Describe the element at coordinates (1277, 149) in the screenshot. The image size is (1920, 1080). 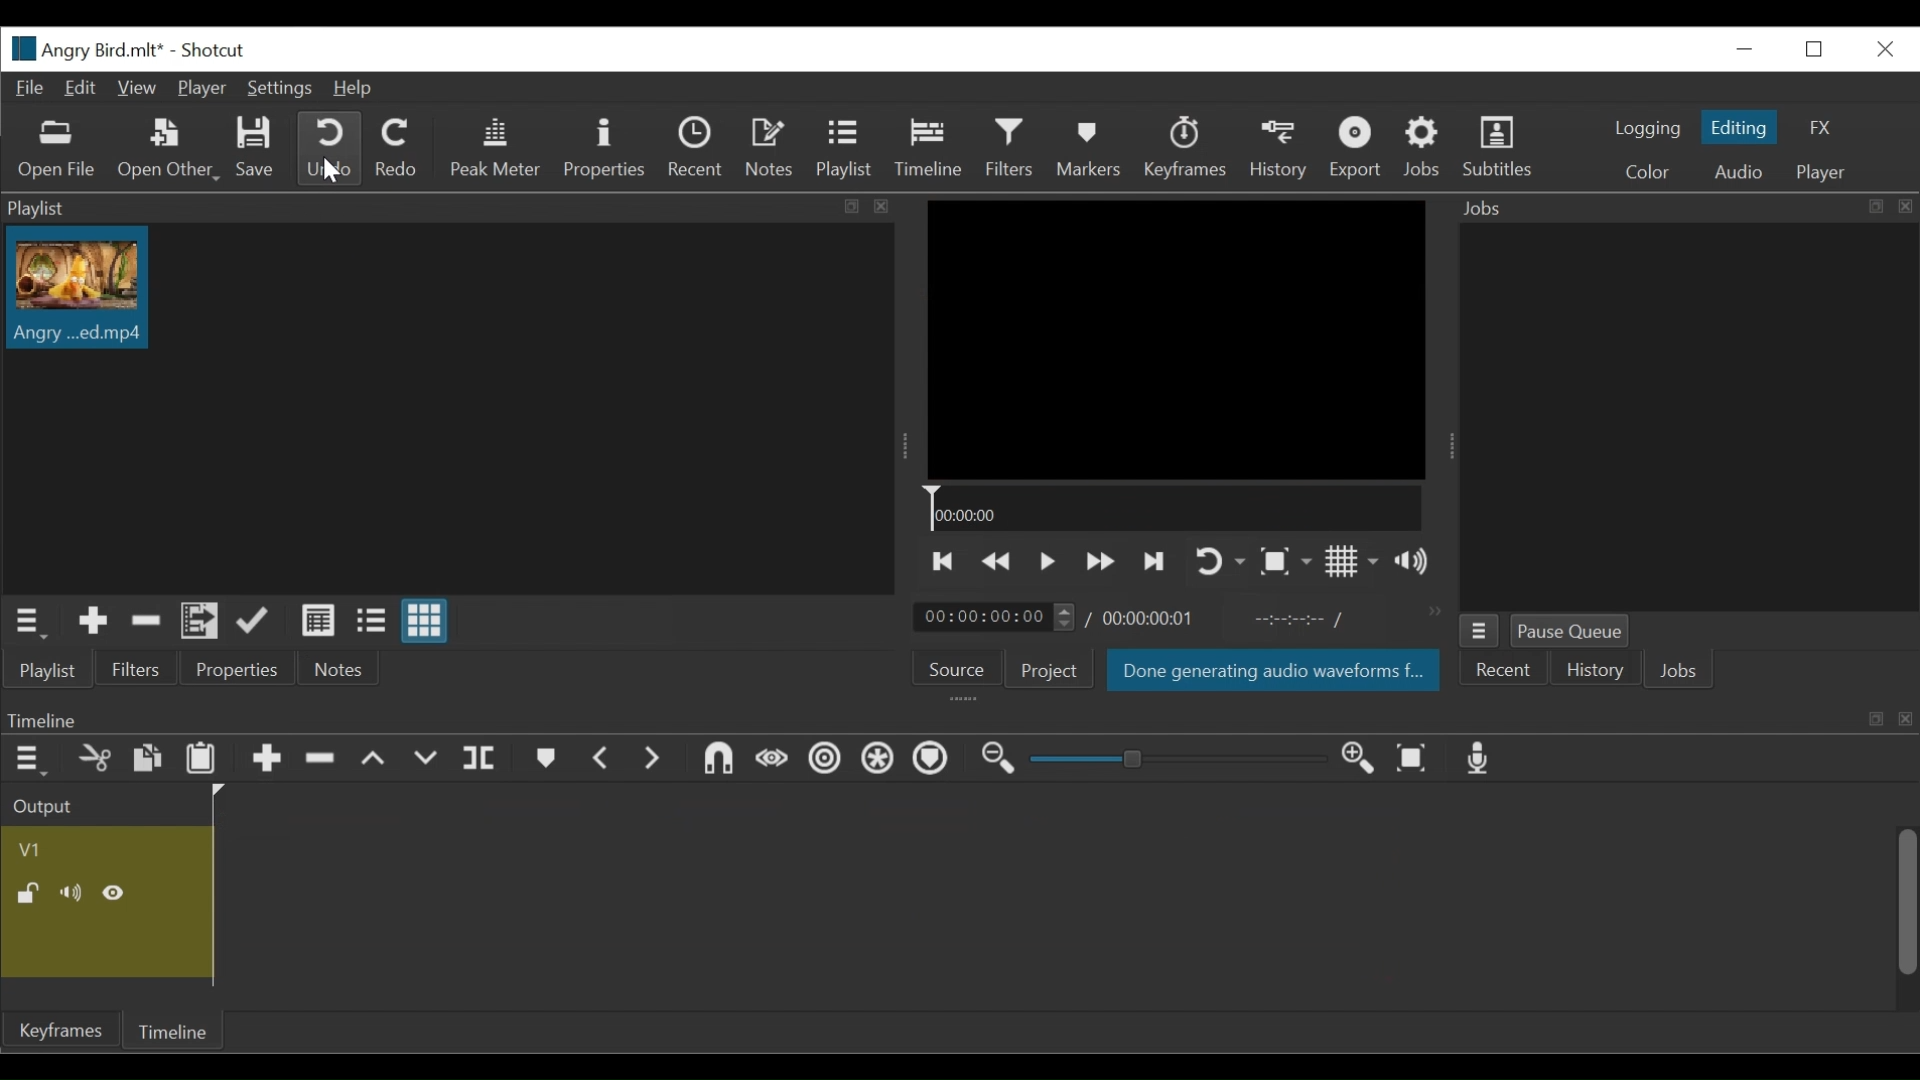
I see `History` at that location.